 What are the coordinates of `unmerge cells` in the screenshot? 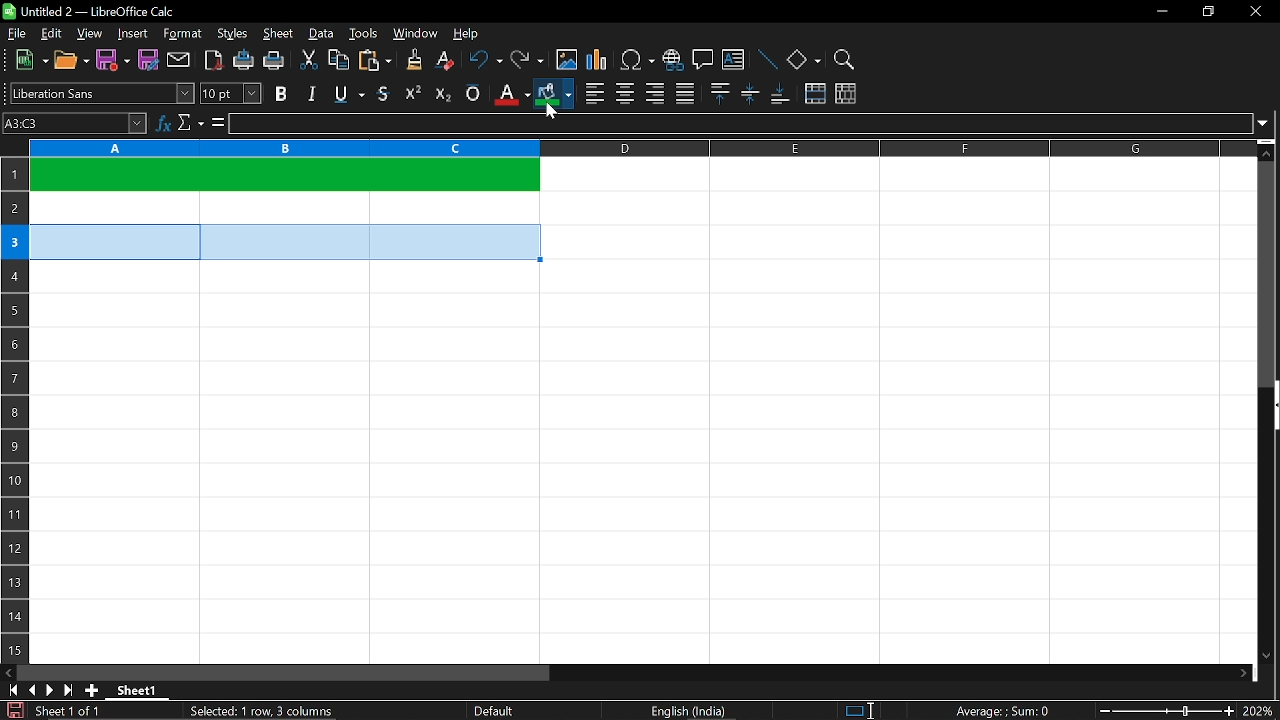 It's located at (846, 95).